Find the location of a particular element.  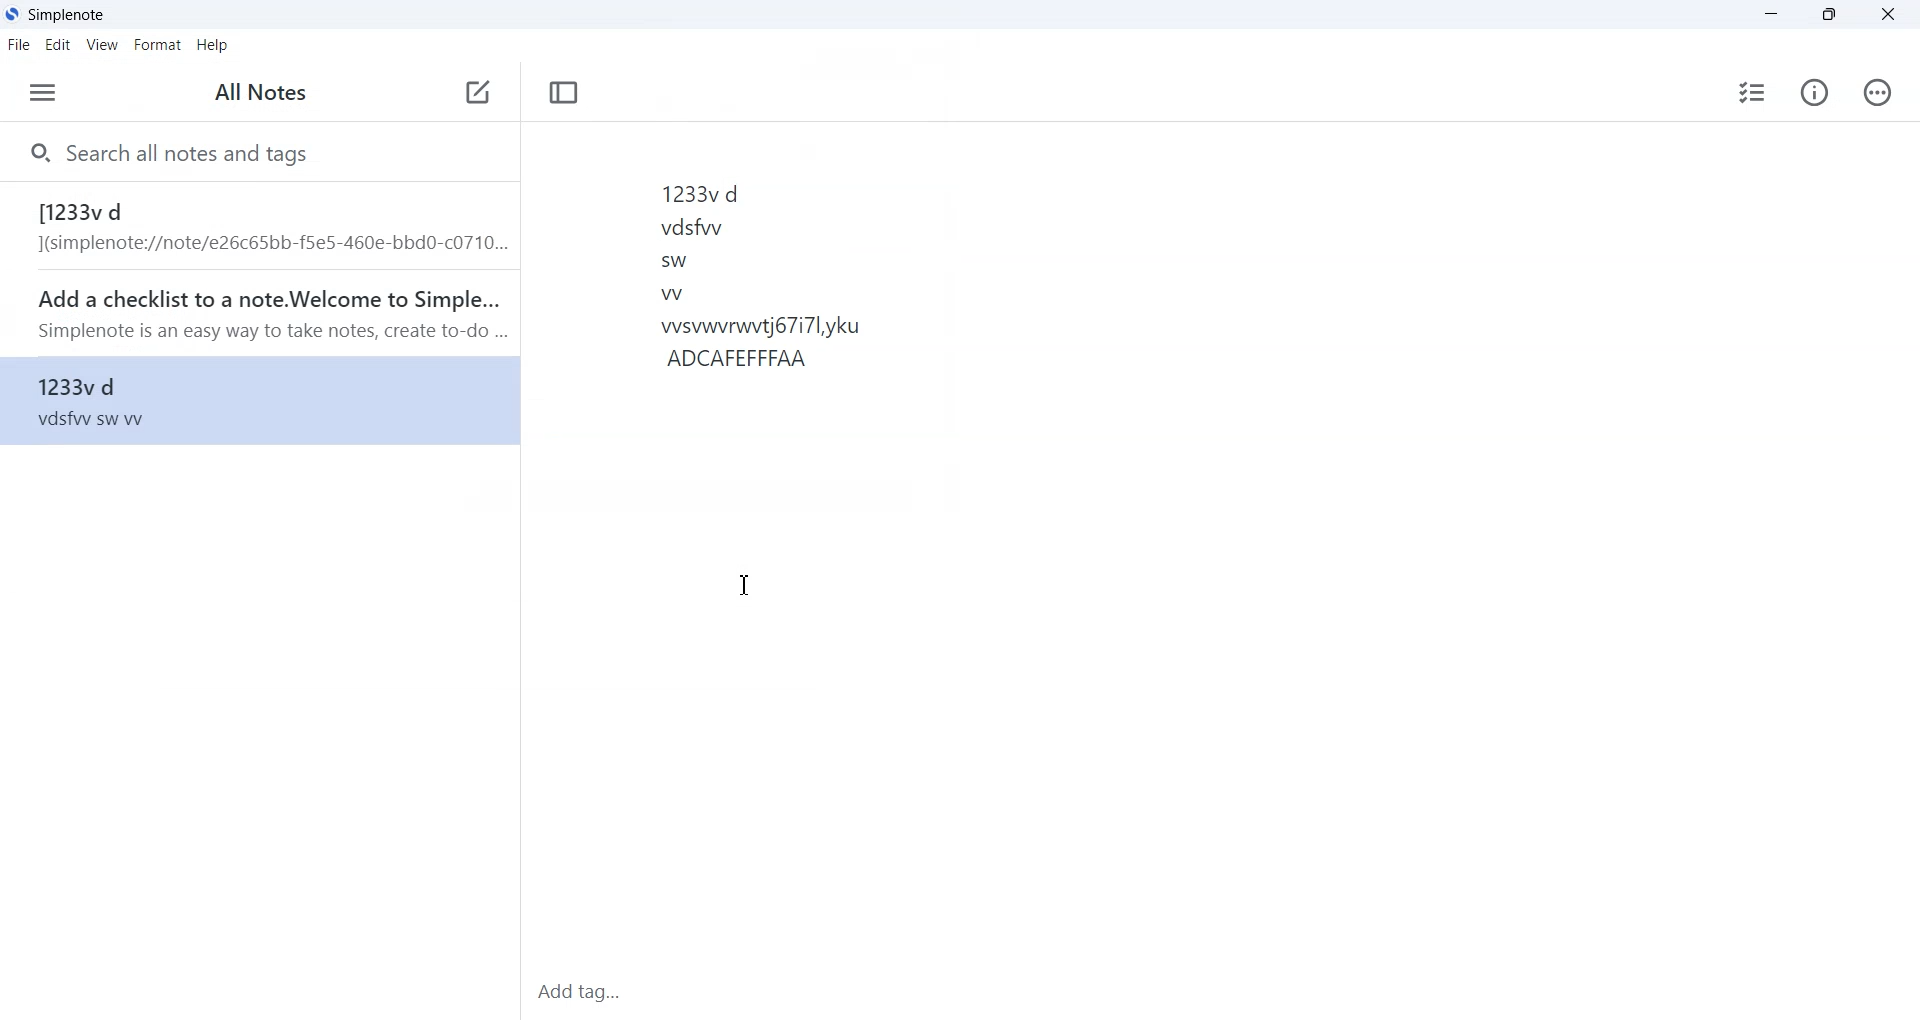

File is located at coordinates (19, 45).